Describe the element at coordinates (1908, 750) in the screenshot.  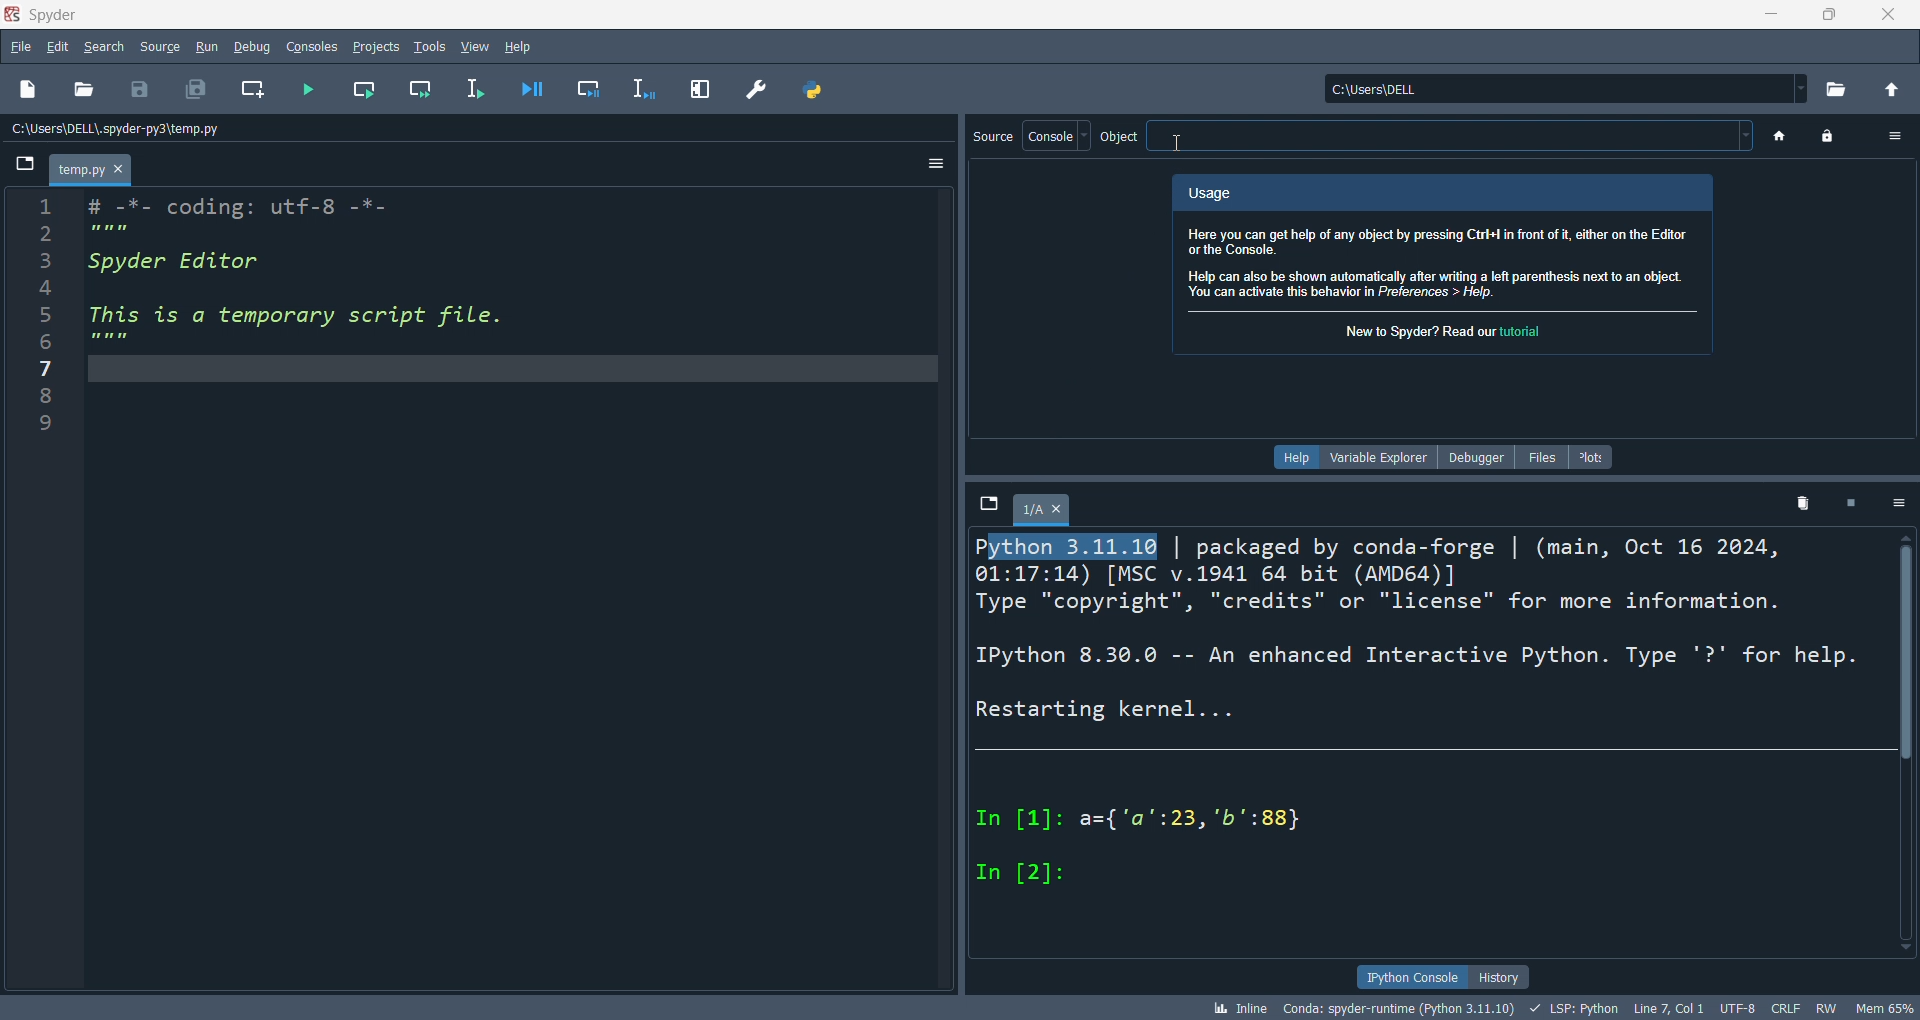
I see `scroll bar` at that location.